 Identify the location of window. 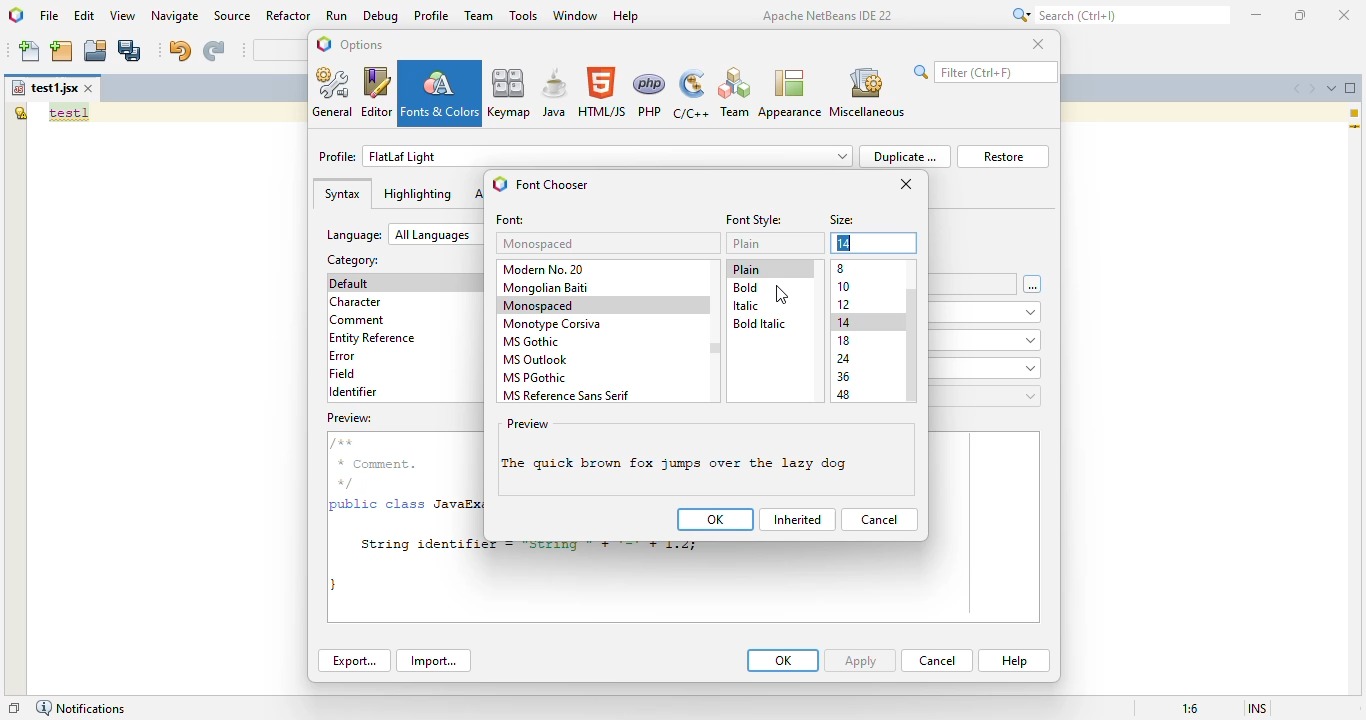
(575, 15).